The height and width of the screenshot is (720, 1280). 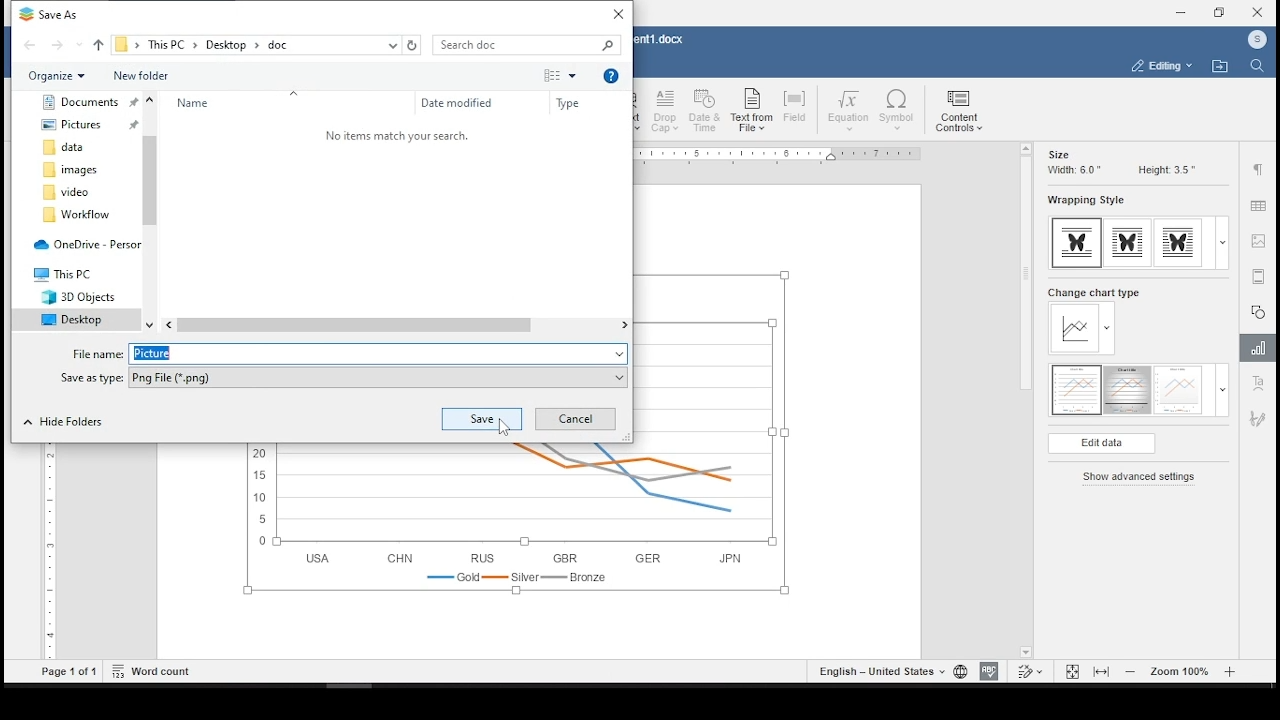 I want to click on open file location, so click(x=1219, y=67).